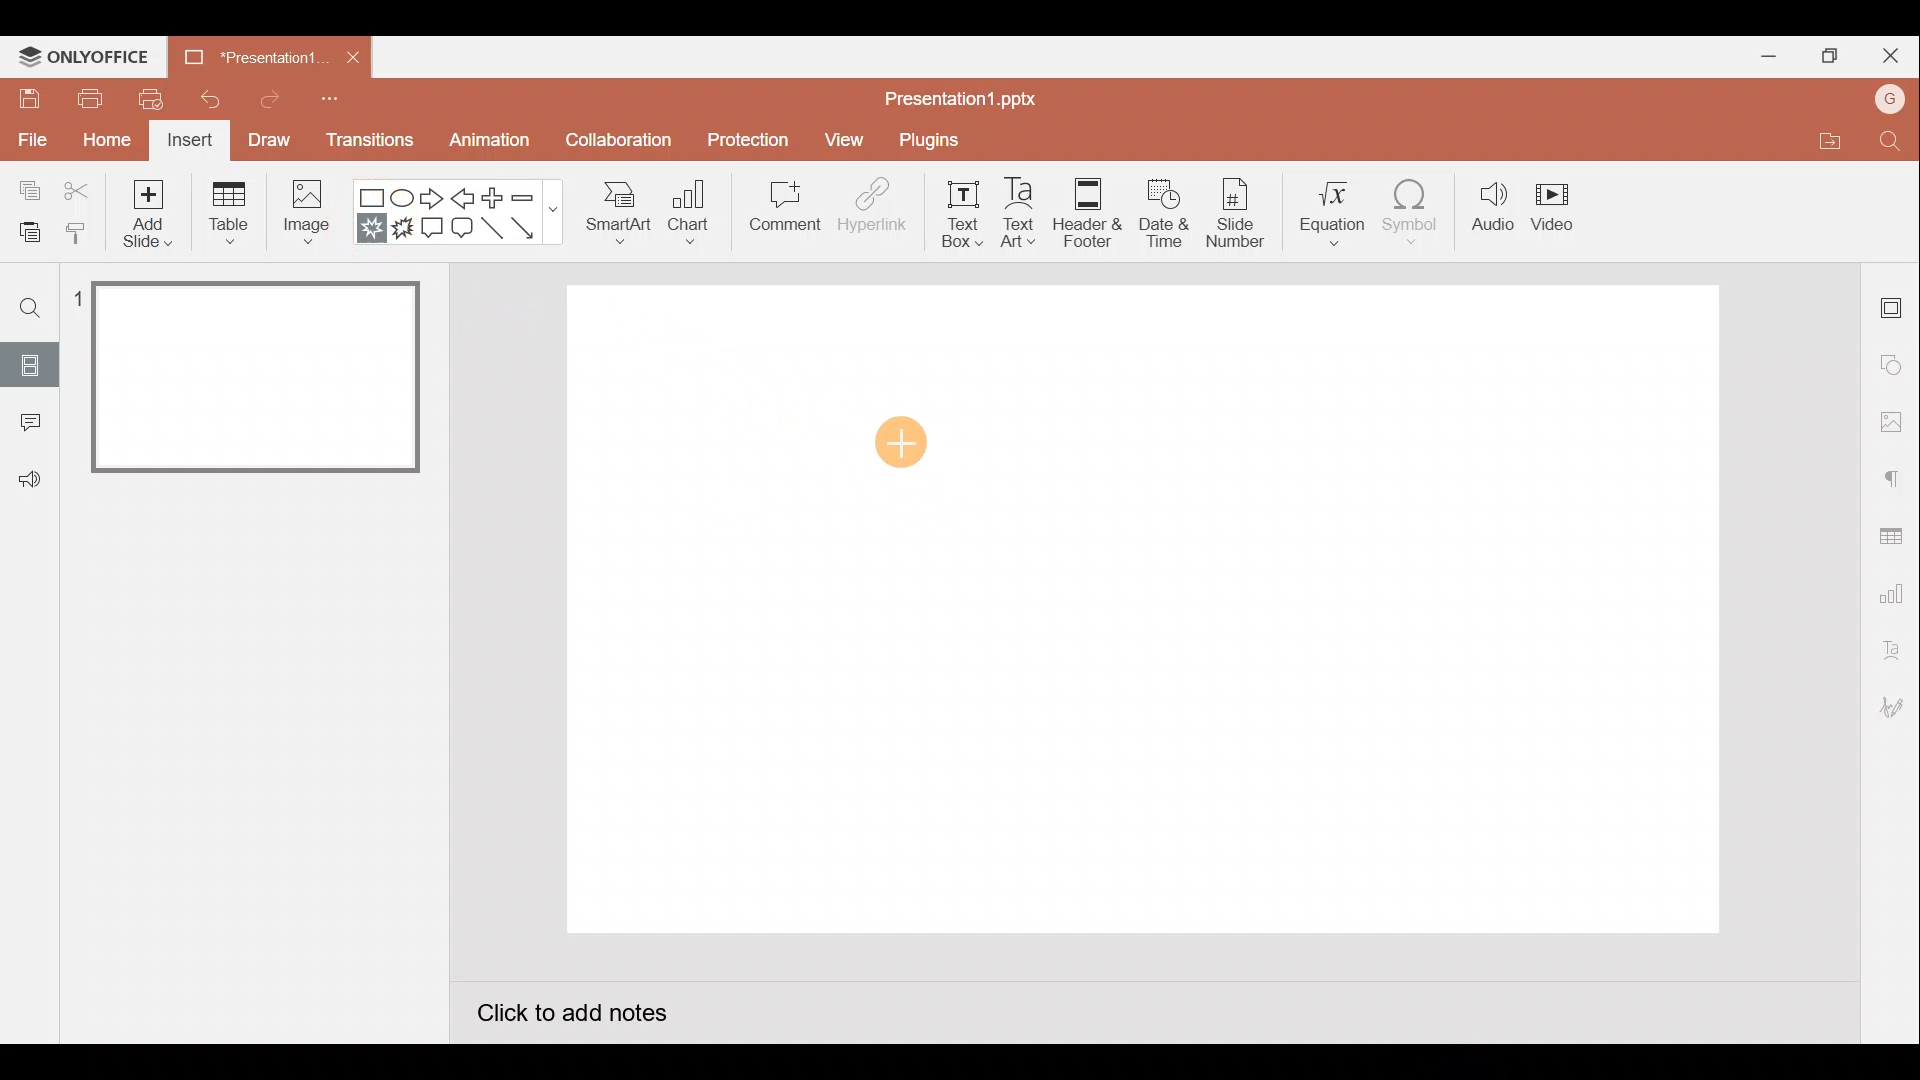 Image resolution: width=1920 pixels, height=1080 pixels. What do you see at coordinates (406, 199) in the screenshot?
I see `Ellipse` at bounding box center [406, 199].